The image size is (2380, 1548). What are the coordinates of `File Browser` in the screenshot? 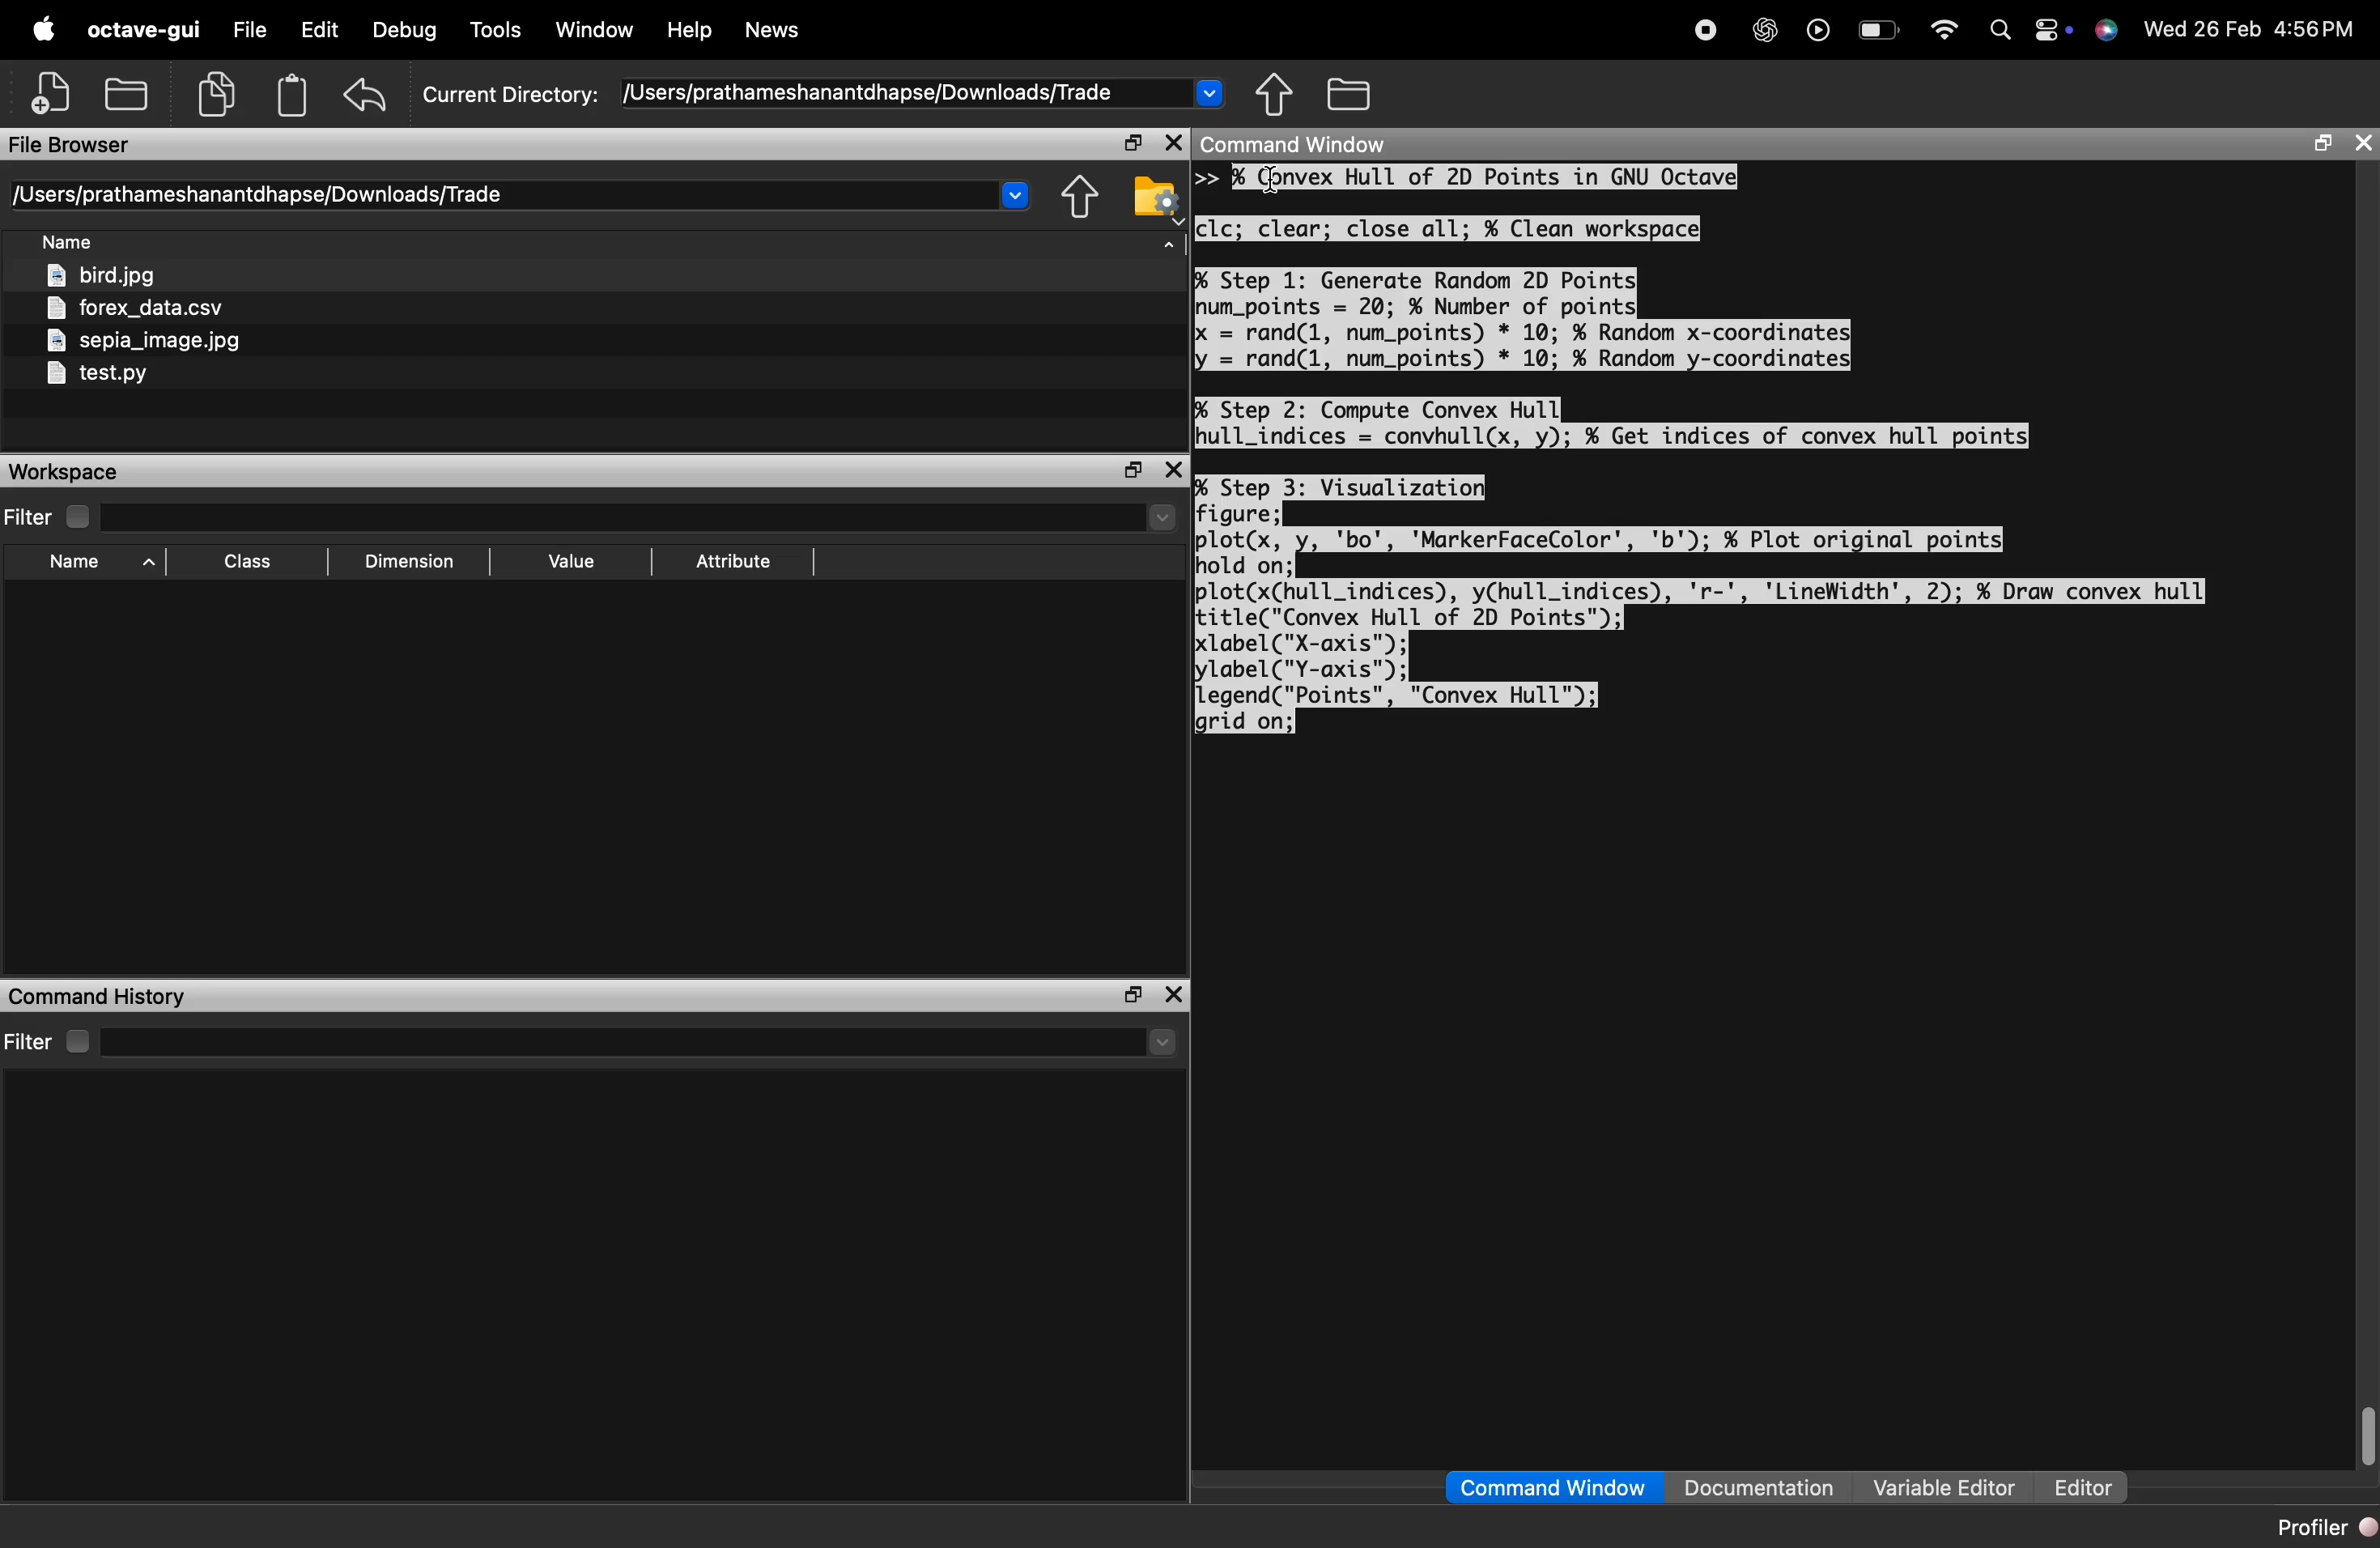 It's located at (70, 145).